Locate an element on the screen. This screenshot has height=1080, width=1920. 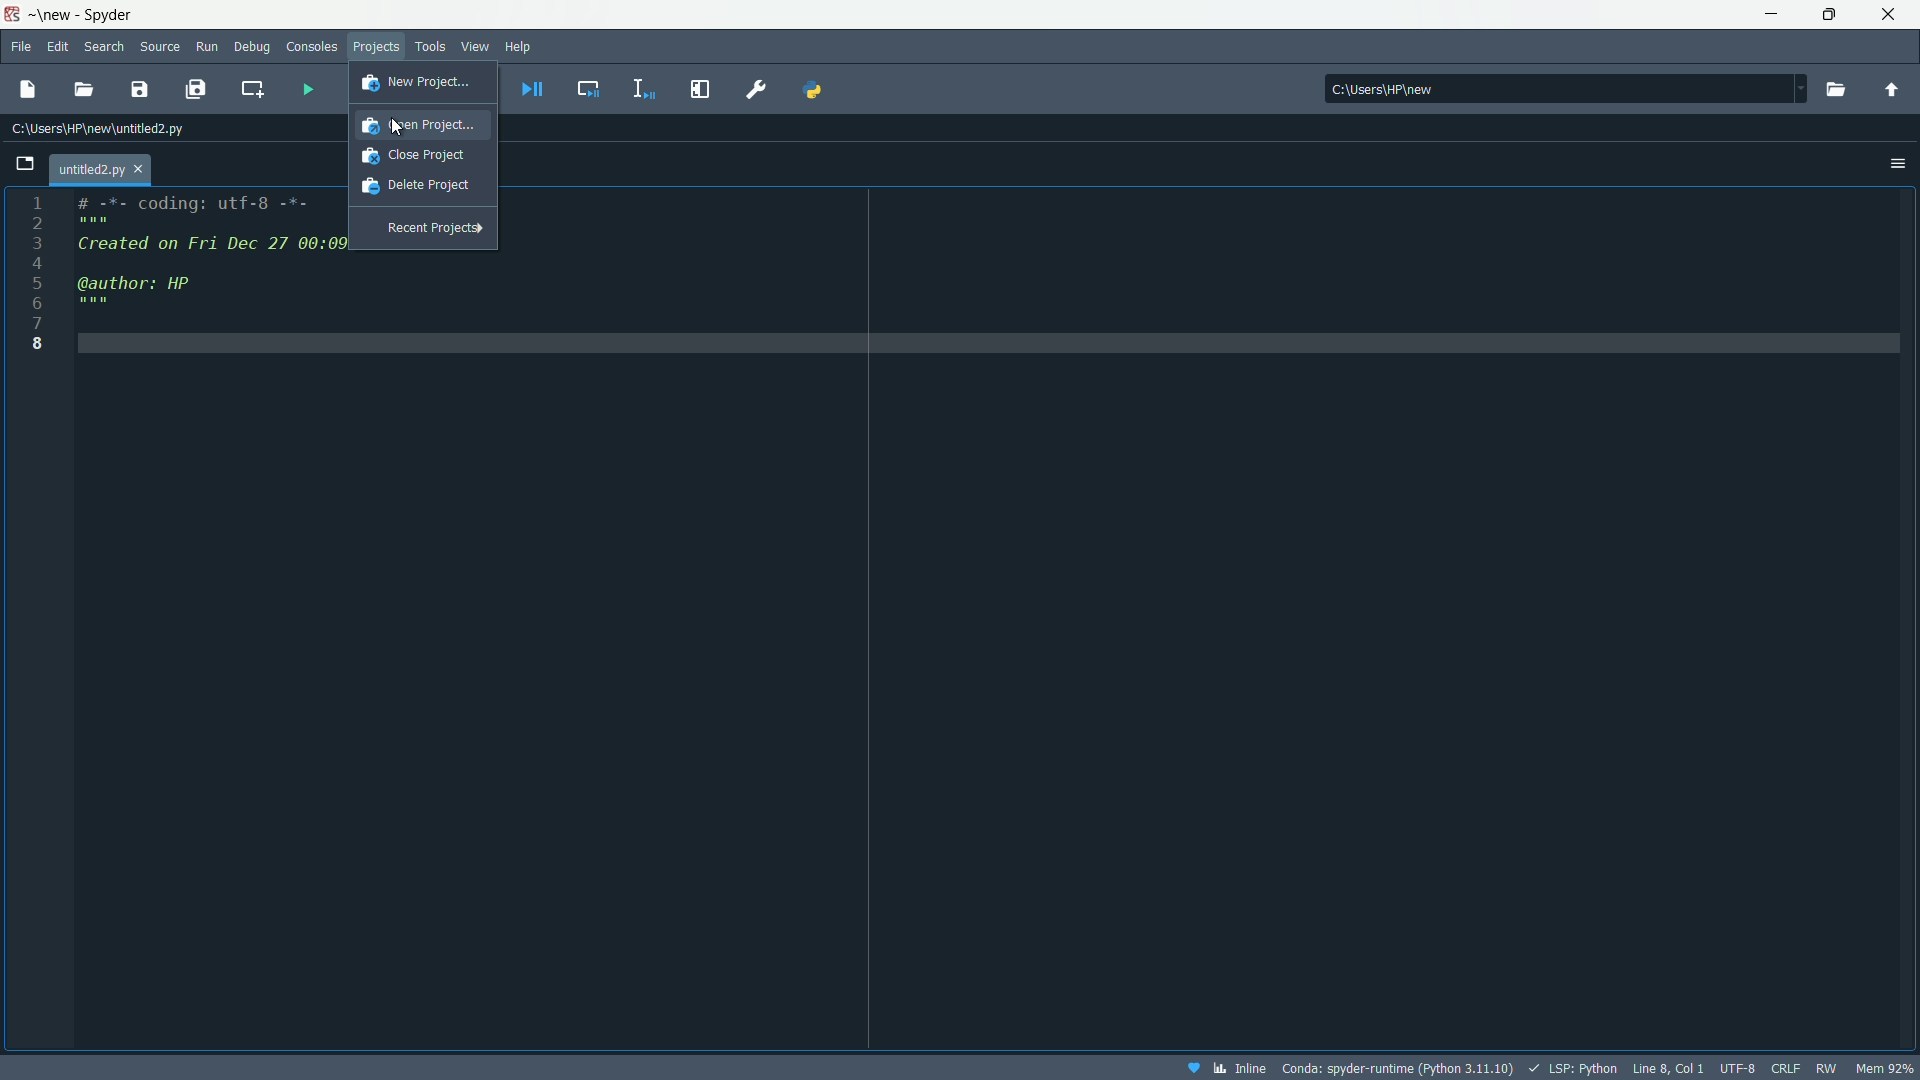
file directory is located at coordinates (99, 130).